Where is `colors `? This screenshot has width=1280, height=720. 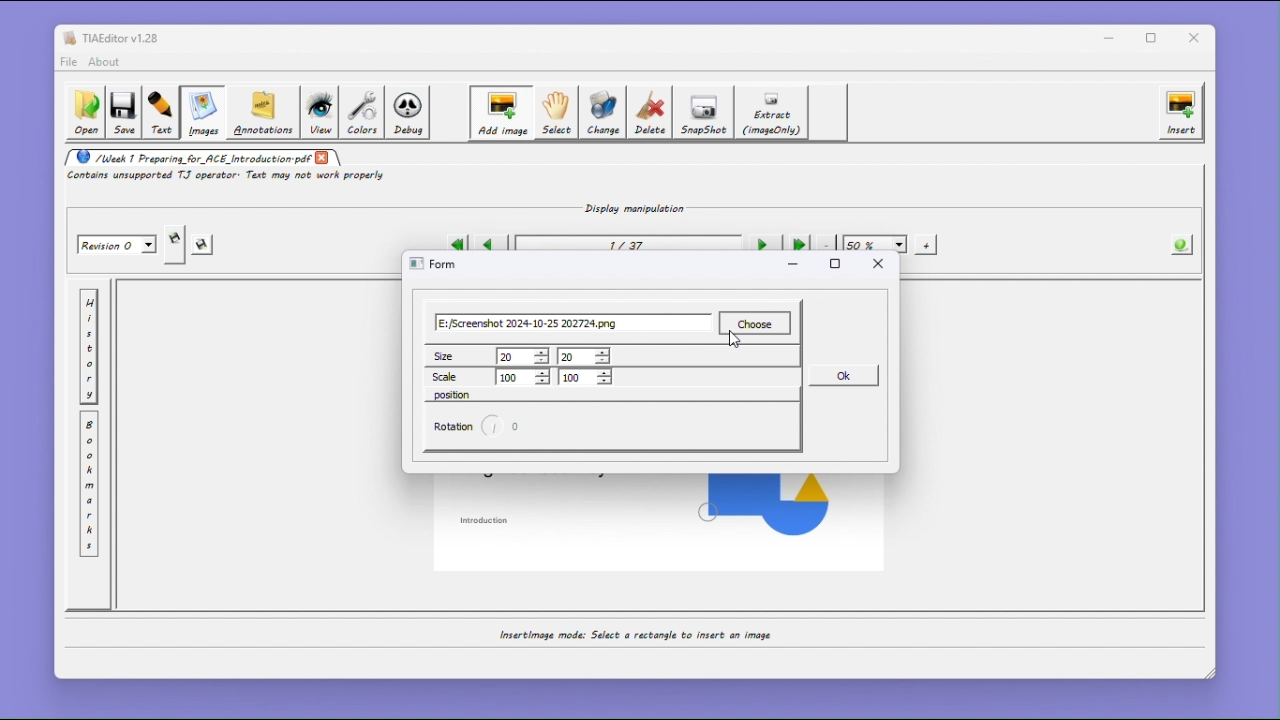
colors  is located at coordinates (362, 112).